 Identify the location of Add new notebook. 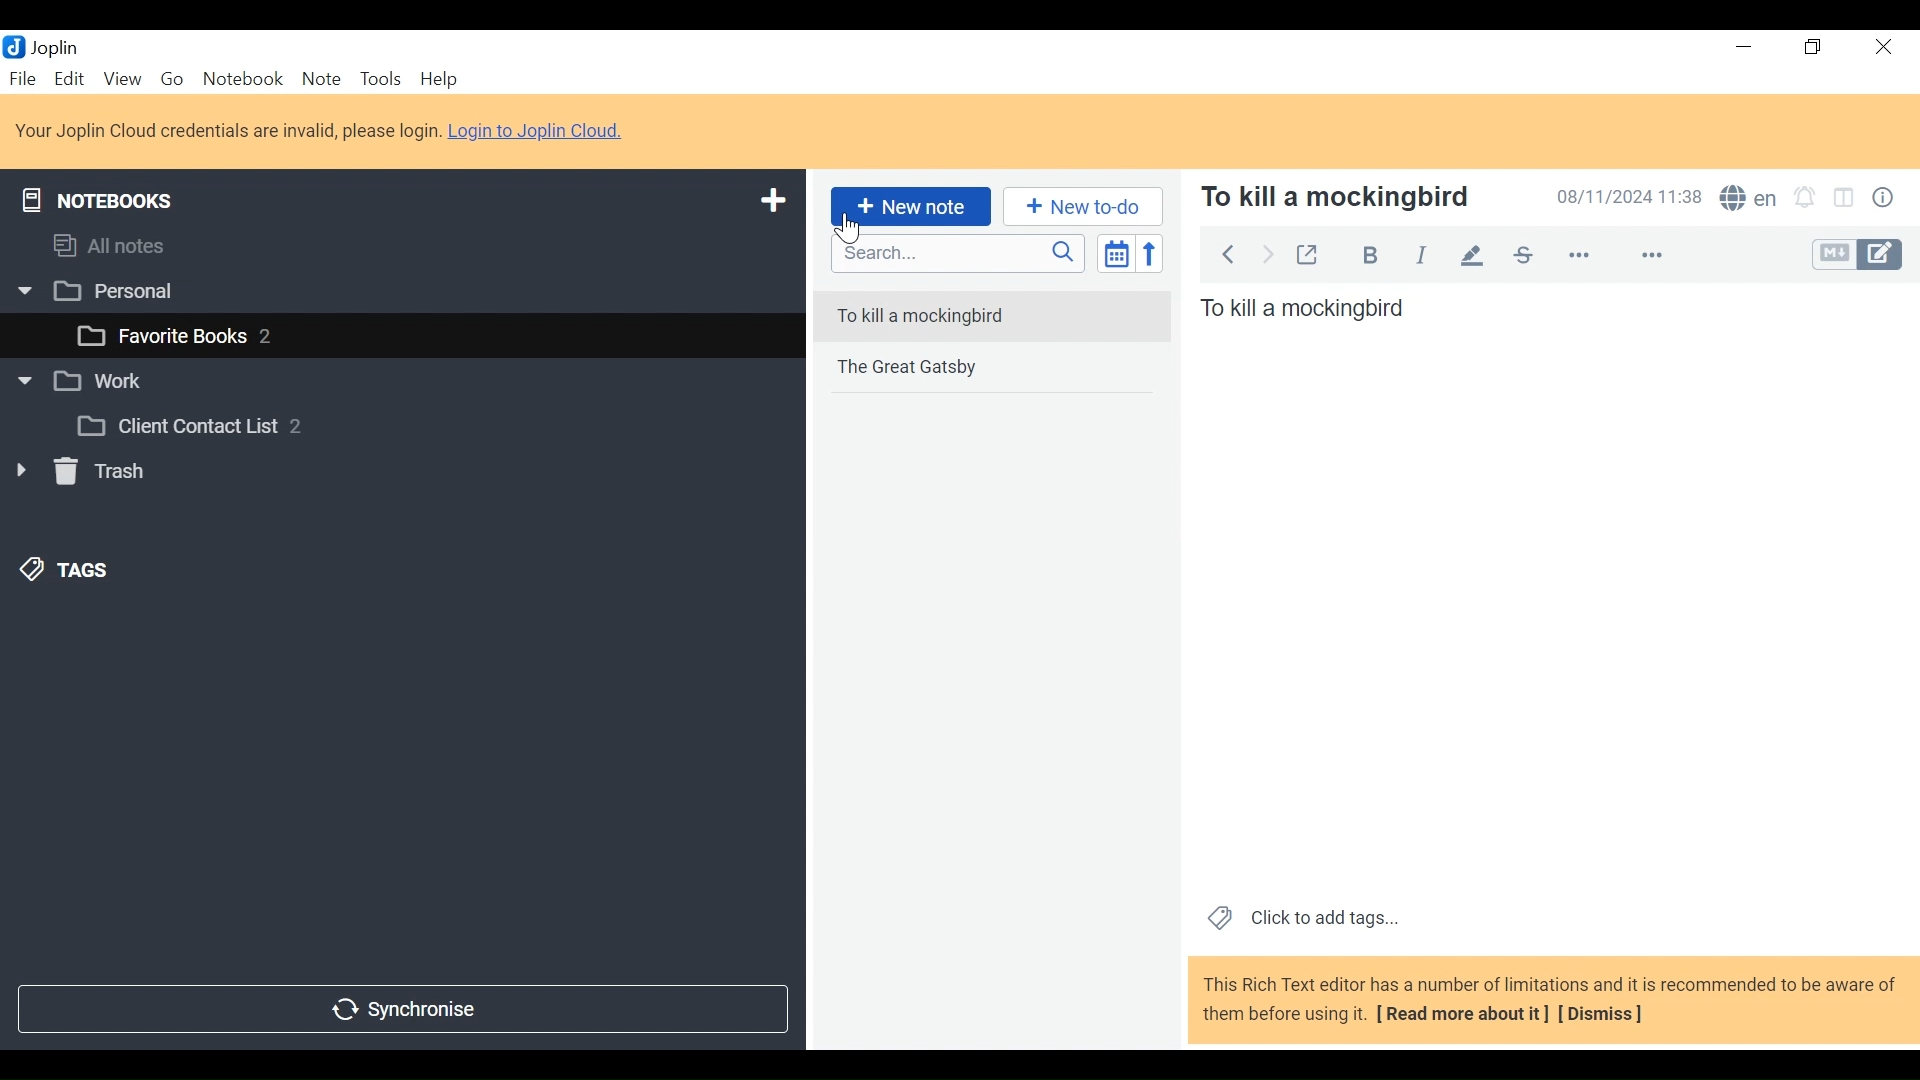
(773, 203).